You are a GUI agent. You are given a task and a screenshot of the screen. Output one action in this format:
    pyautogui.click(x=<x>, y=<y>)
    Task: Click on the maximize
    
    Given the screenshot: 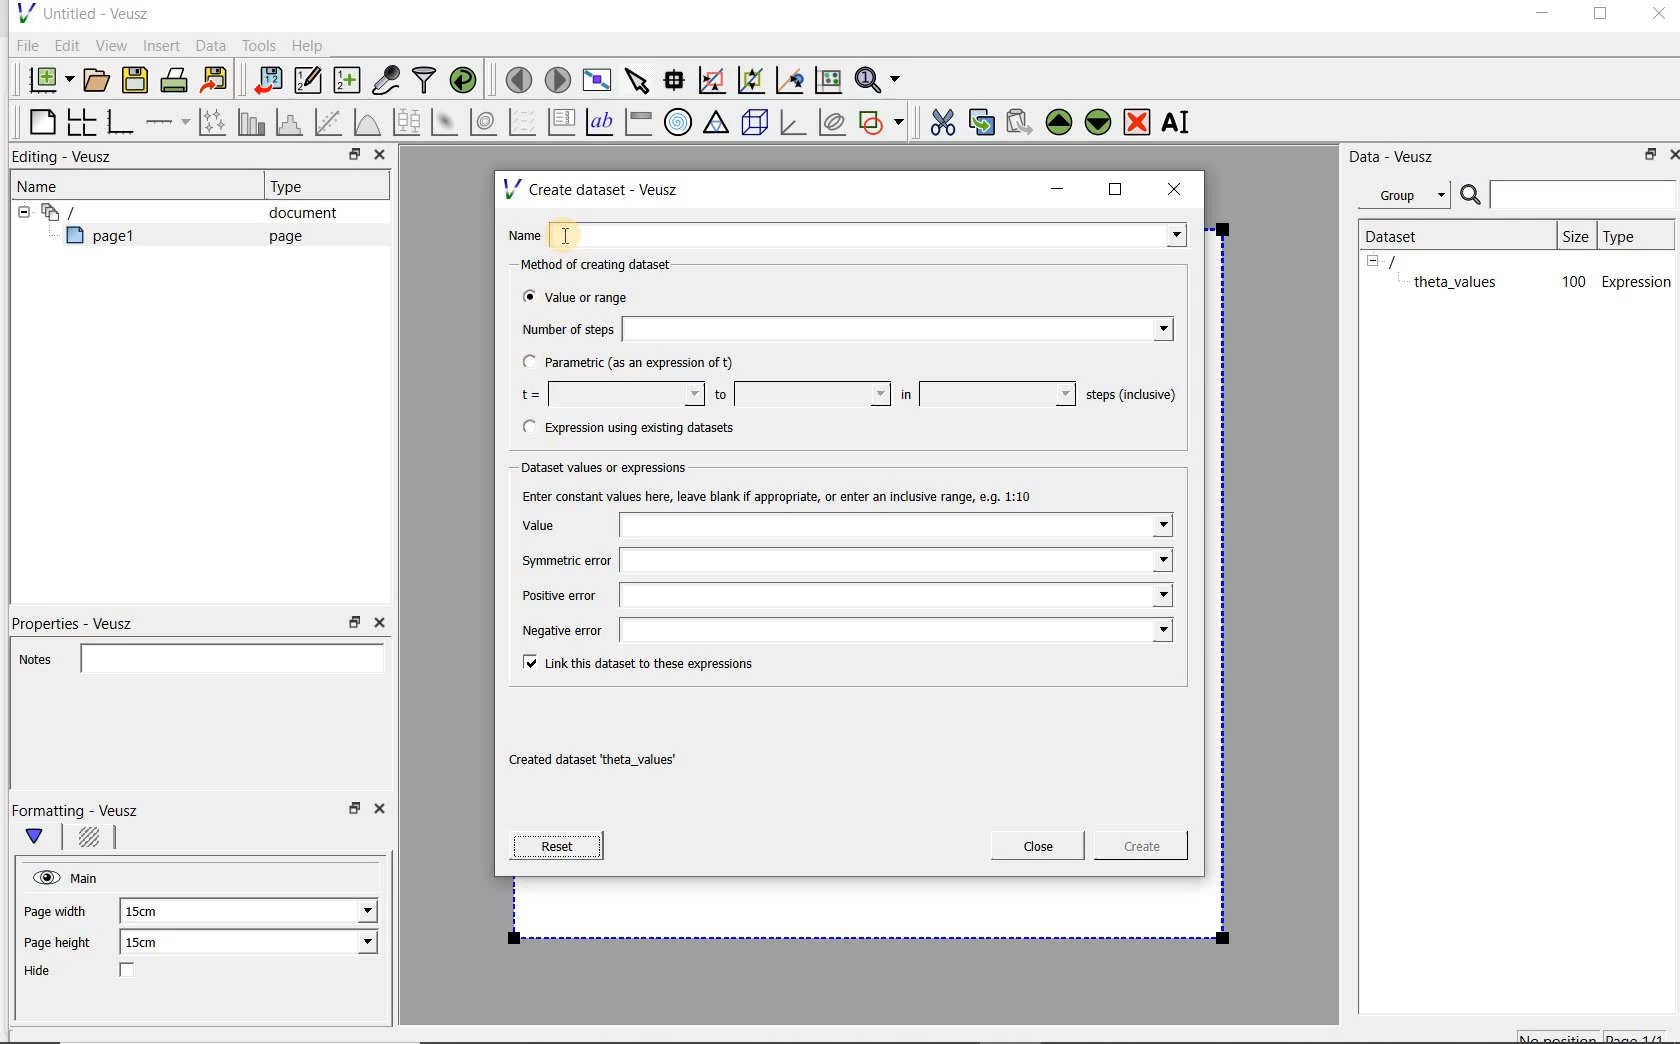 What is the action you would take?
    pyautogui.click(x=1601, y=17)
    